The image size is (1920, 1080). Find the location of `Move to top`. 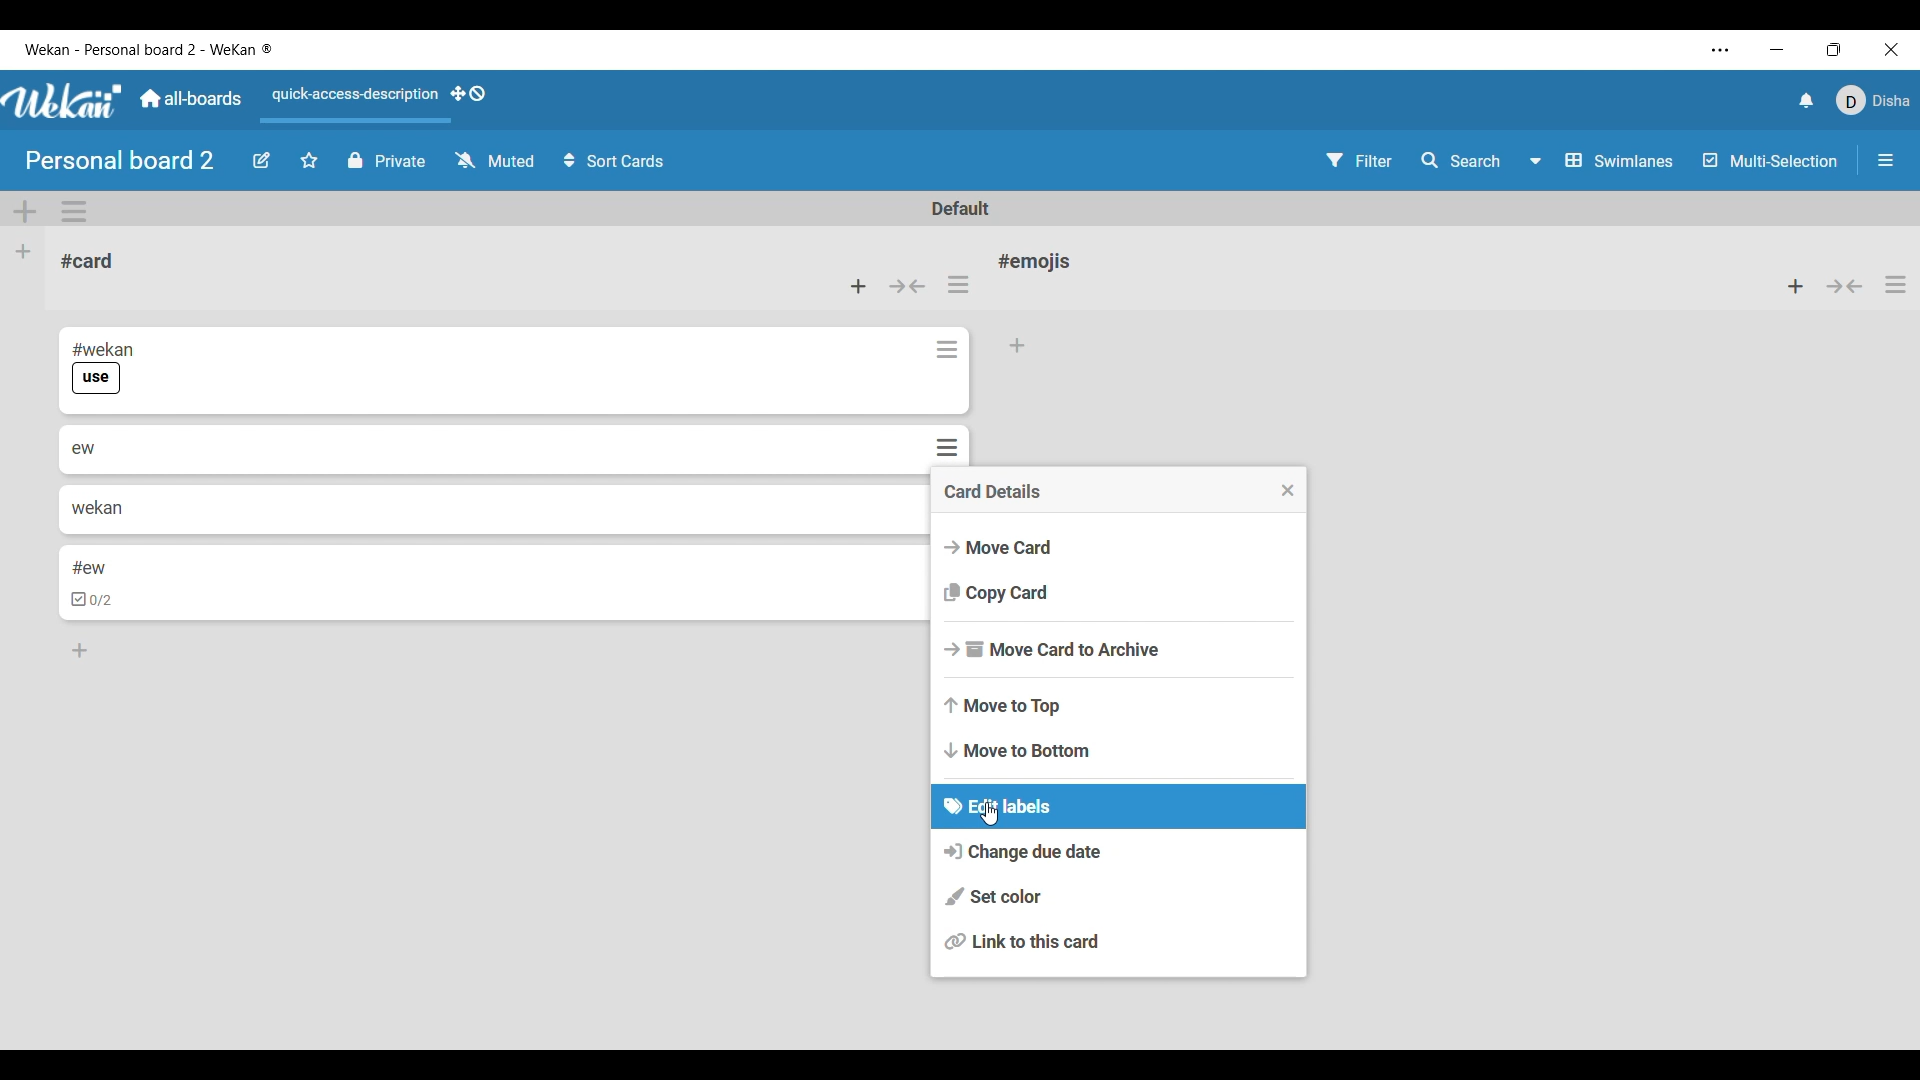

Move to top is located at coordinates (1120, 705).